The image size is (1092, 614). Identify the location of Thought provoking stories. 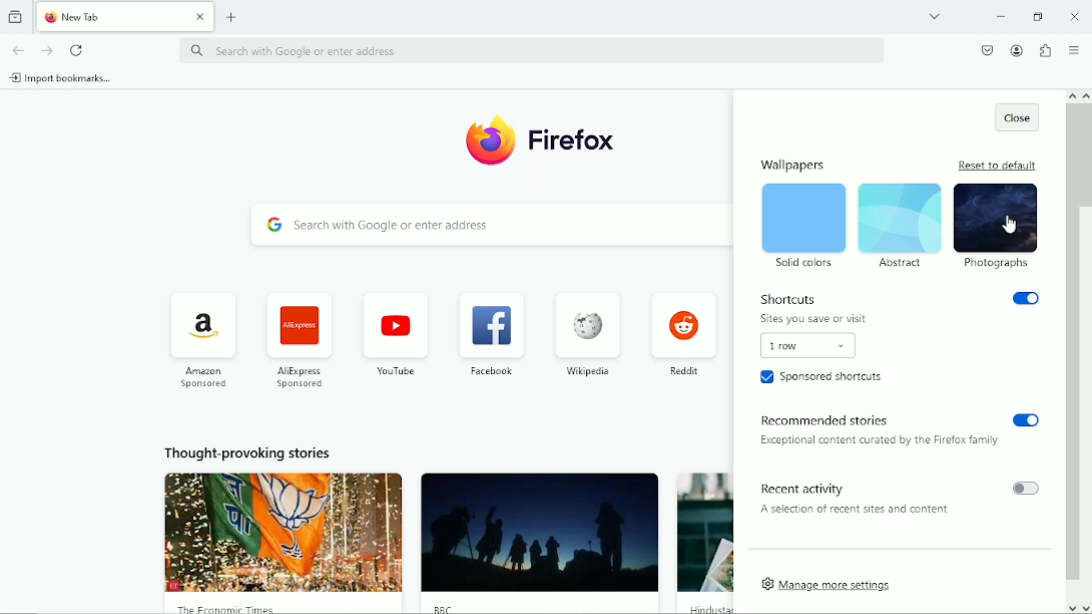
(250, 454).